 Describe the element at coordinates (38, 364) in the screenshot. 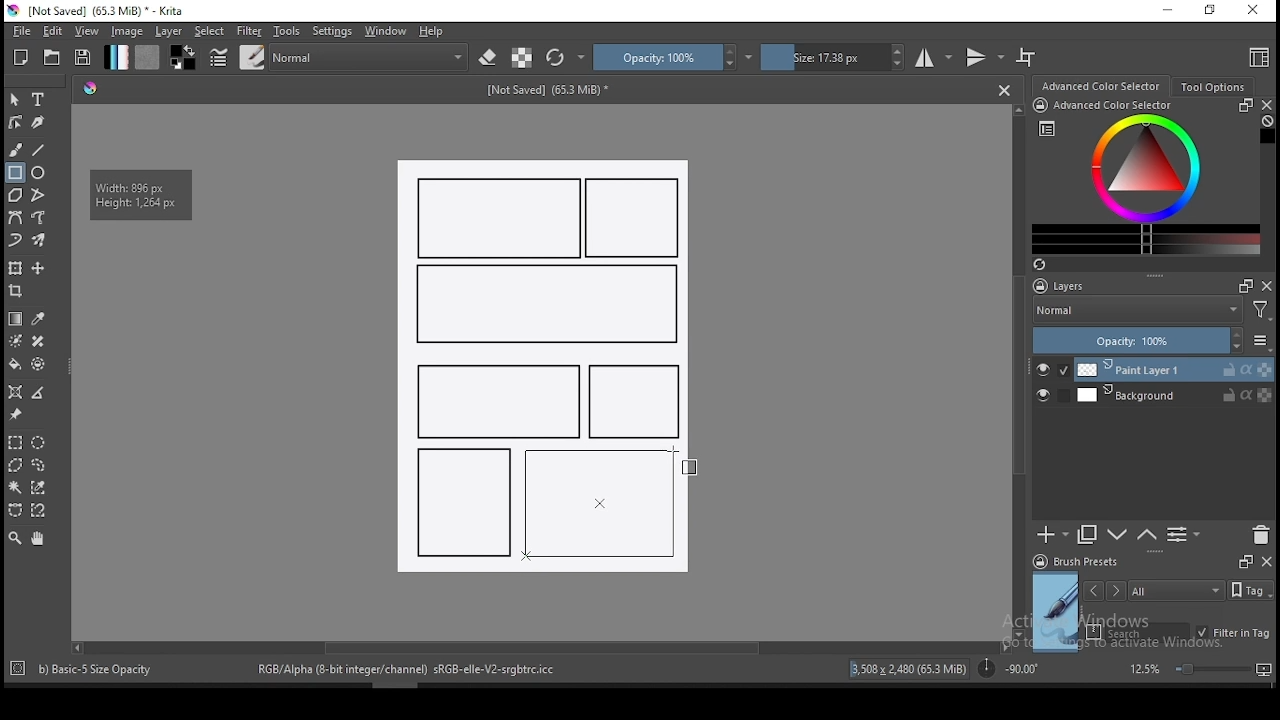

I see `enclose and fill tool` at that location.